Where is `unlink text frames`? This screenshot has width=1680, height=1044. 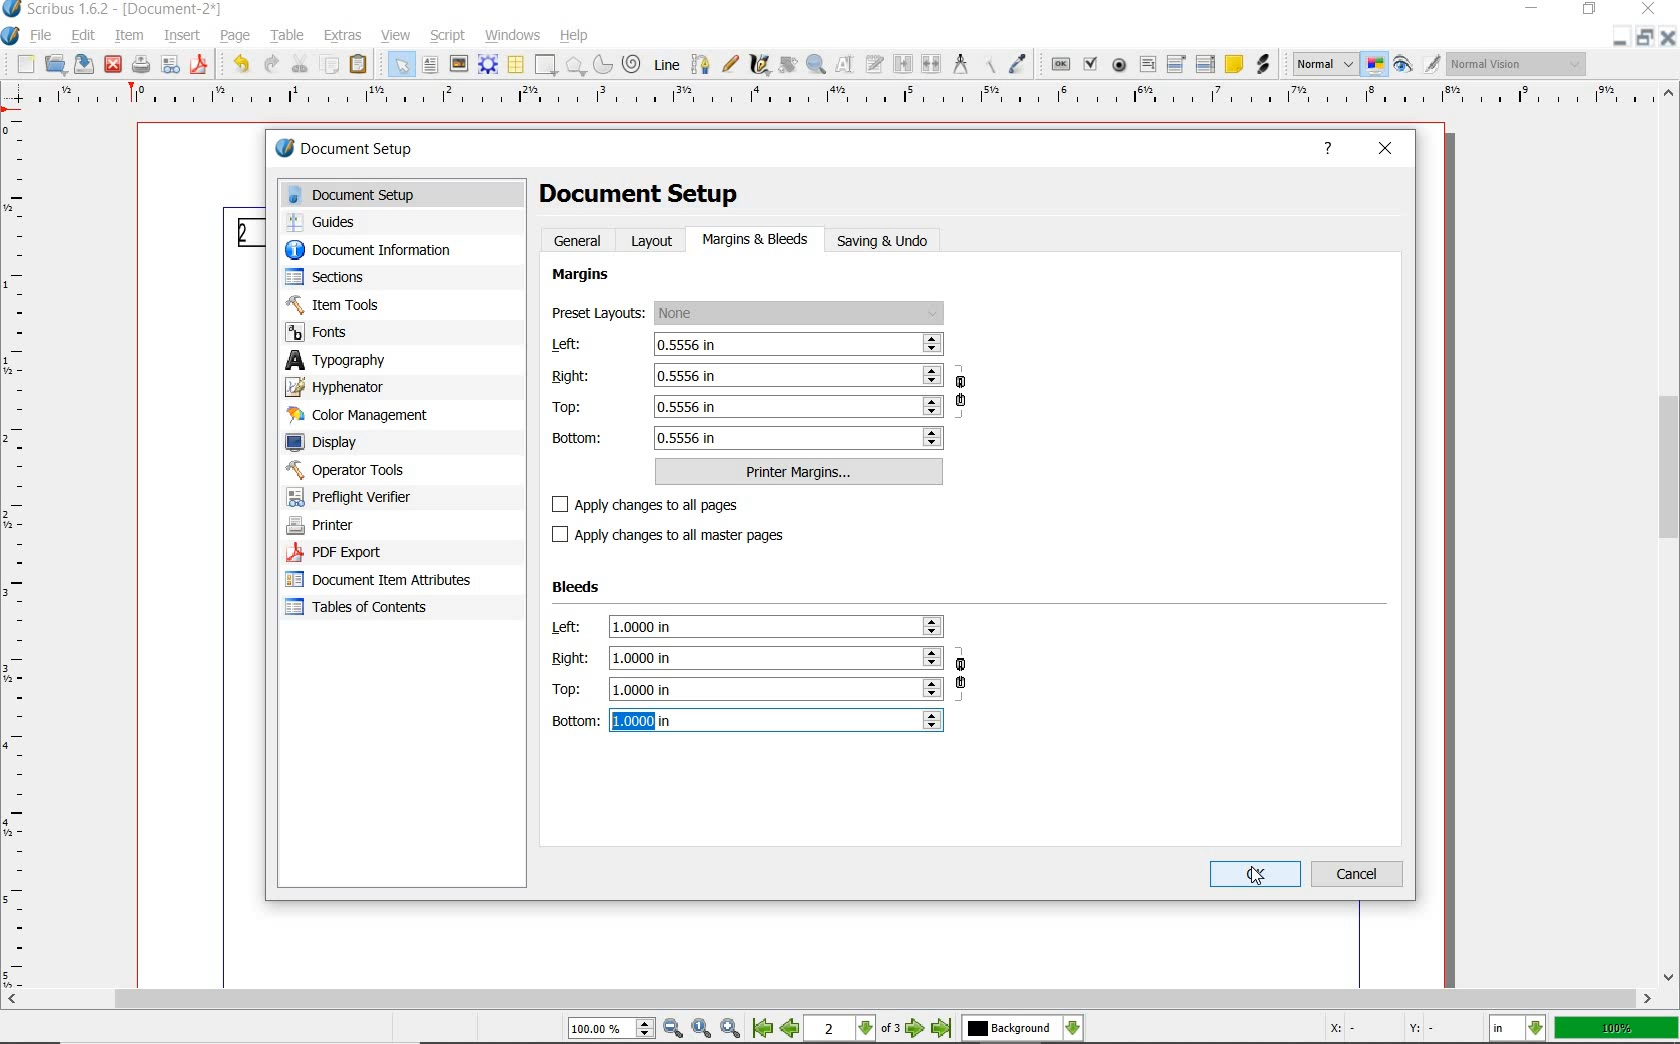
unlink text frames is located at coordinates (931, 64).